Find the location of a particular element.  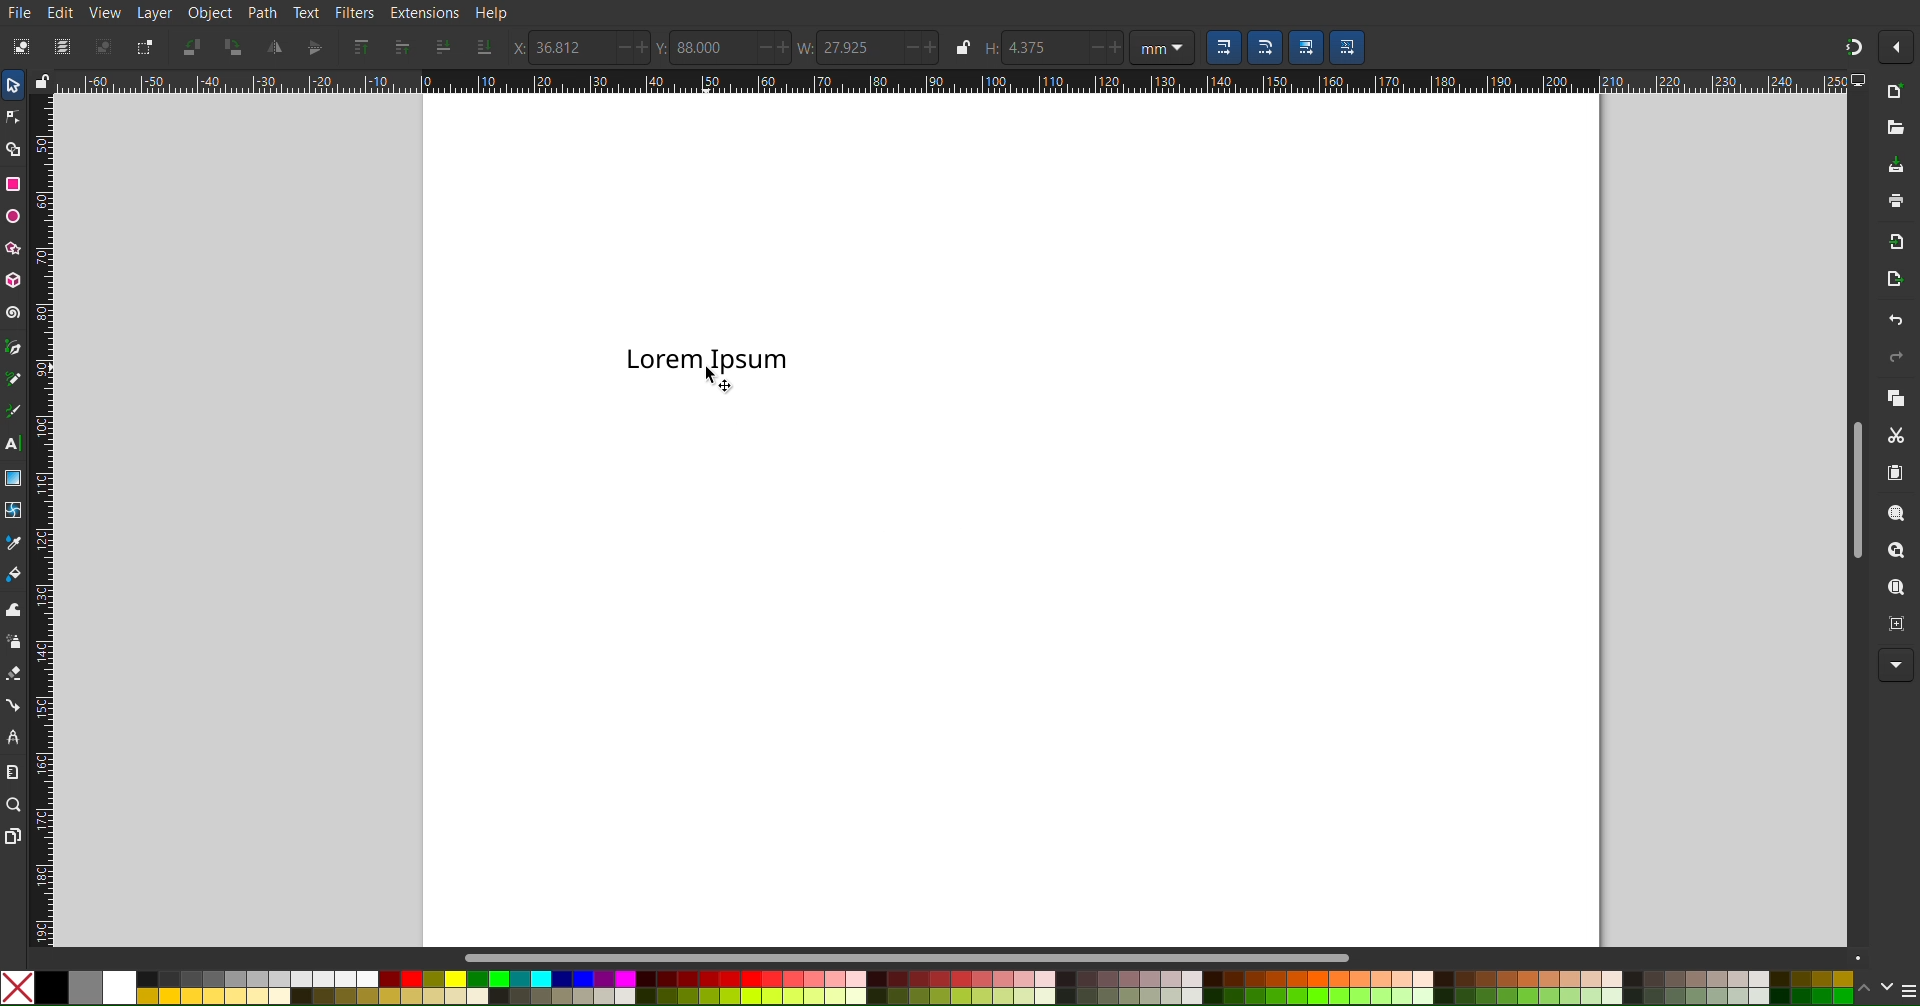

Move to the Bottom is located at coordinates (485, 47).